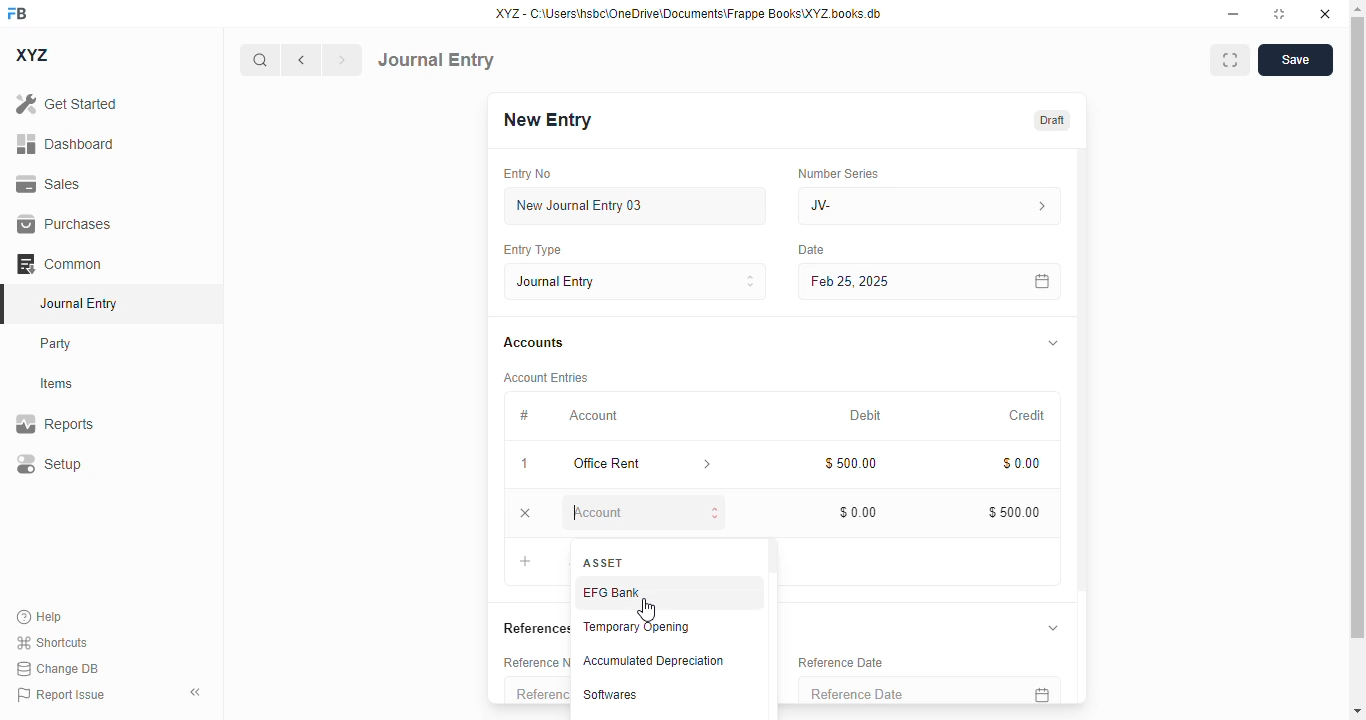 The height and width of the screenshot is (720, 1366). What do you see at coordinates (66, 103) in the screenshot?
I see `get started` at bounding box center [66, 103].